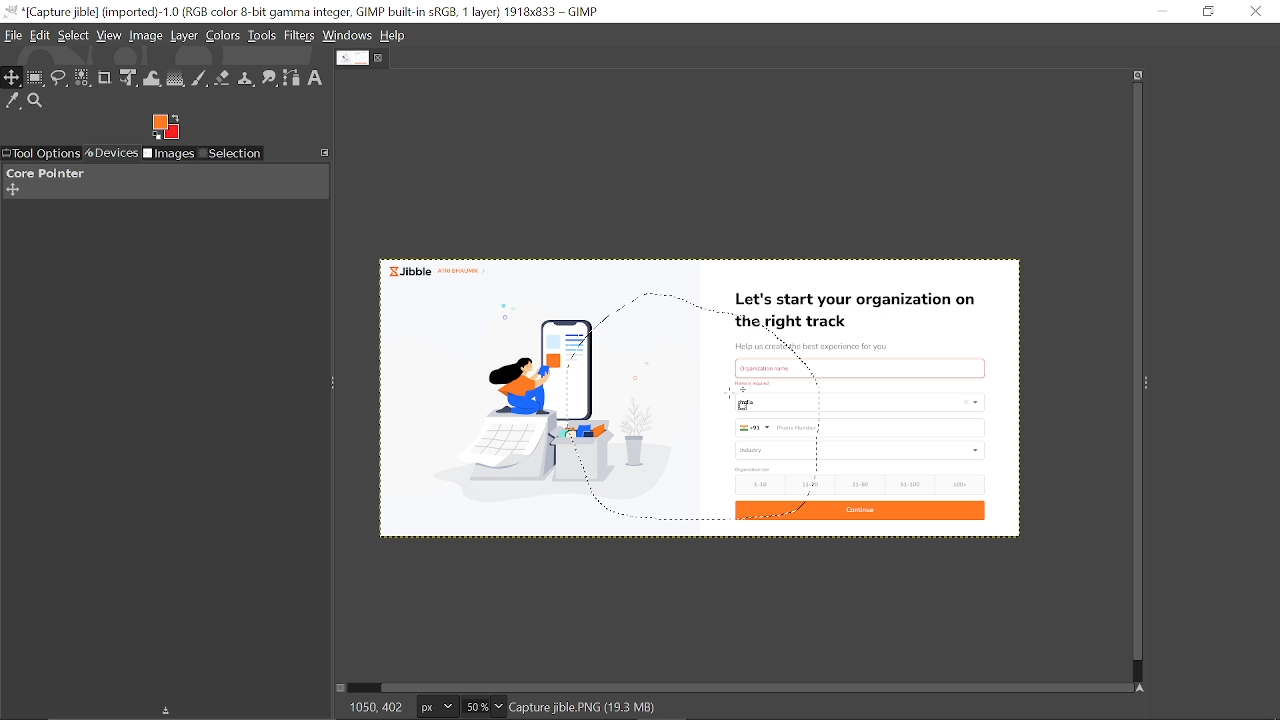 This screenshot has width=1280, height=720. I want to click on Tool options, so click(40, 154).